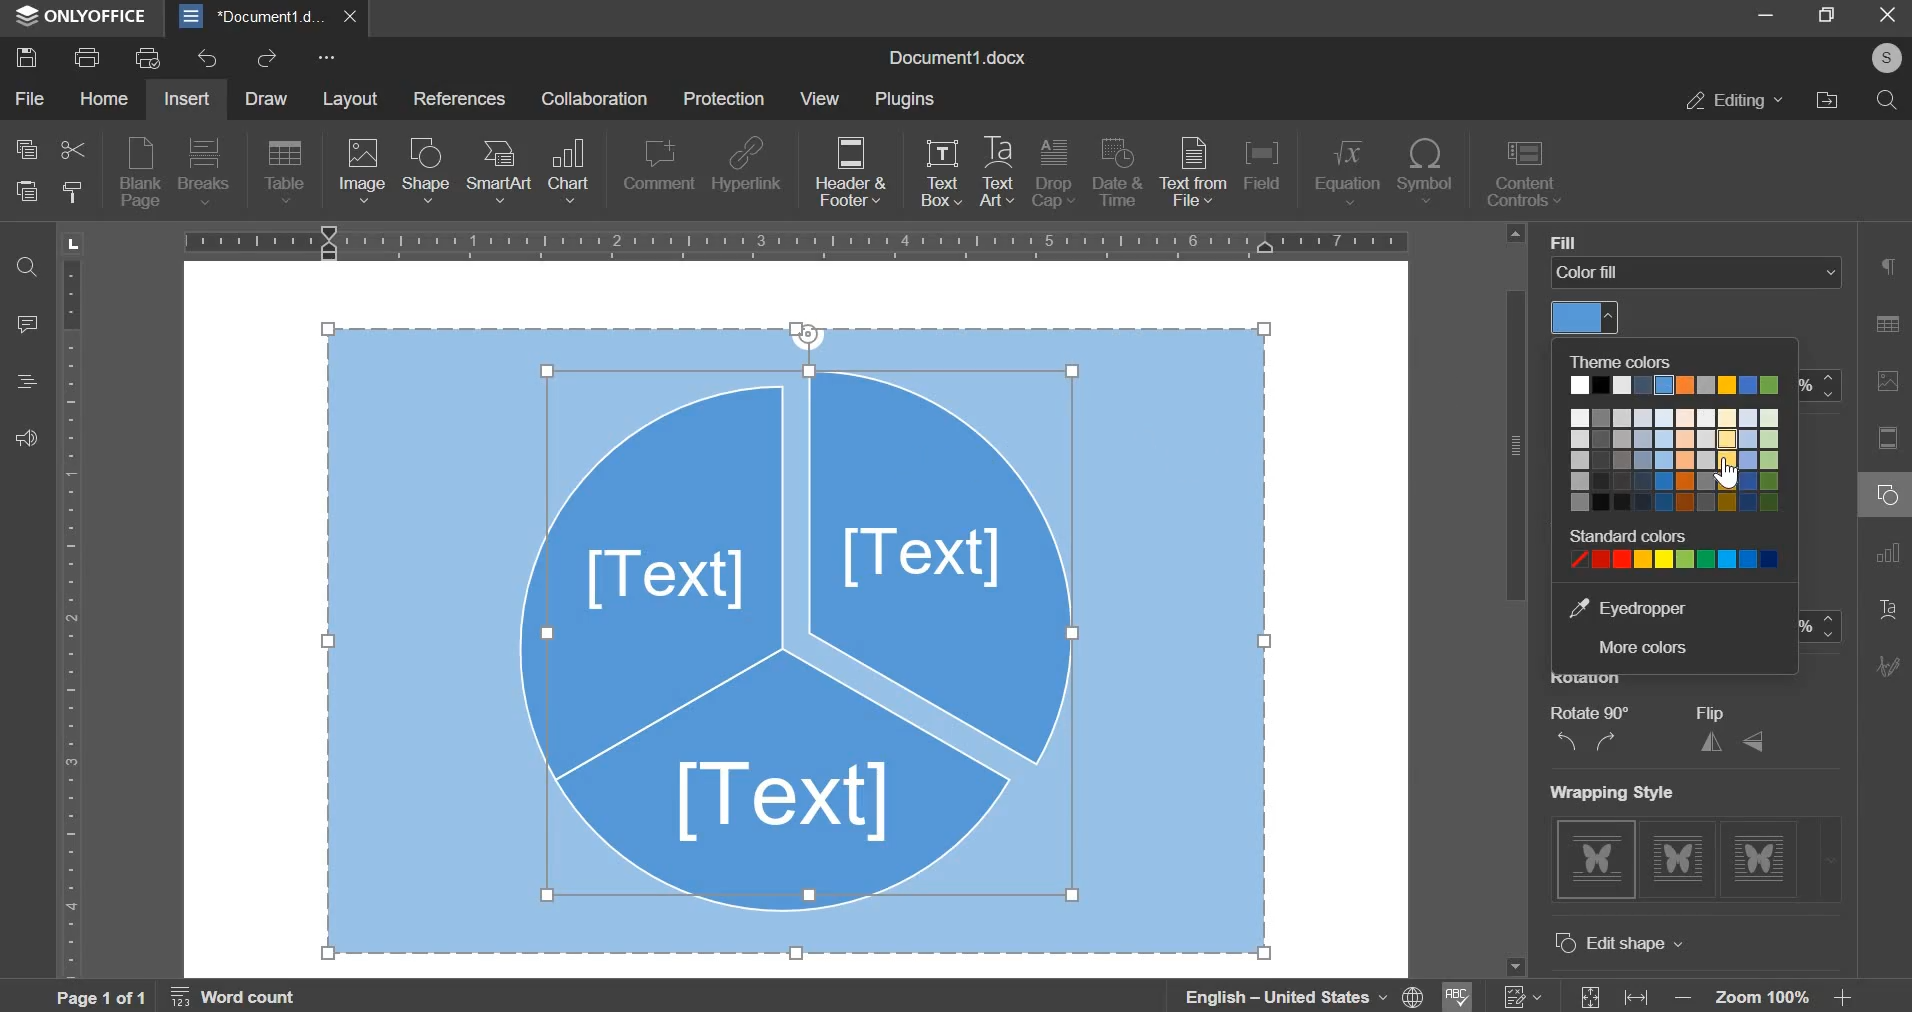 The height and width of the screenshot is (1012, 1912). I want to click on collaboration, so click(595, 101).